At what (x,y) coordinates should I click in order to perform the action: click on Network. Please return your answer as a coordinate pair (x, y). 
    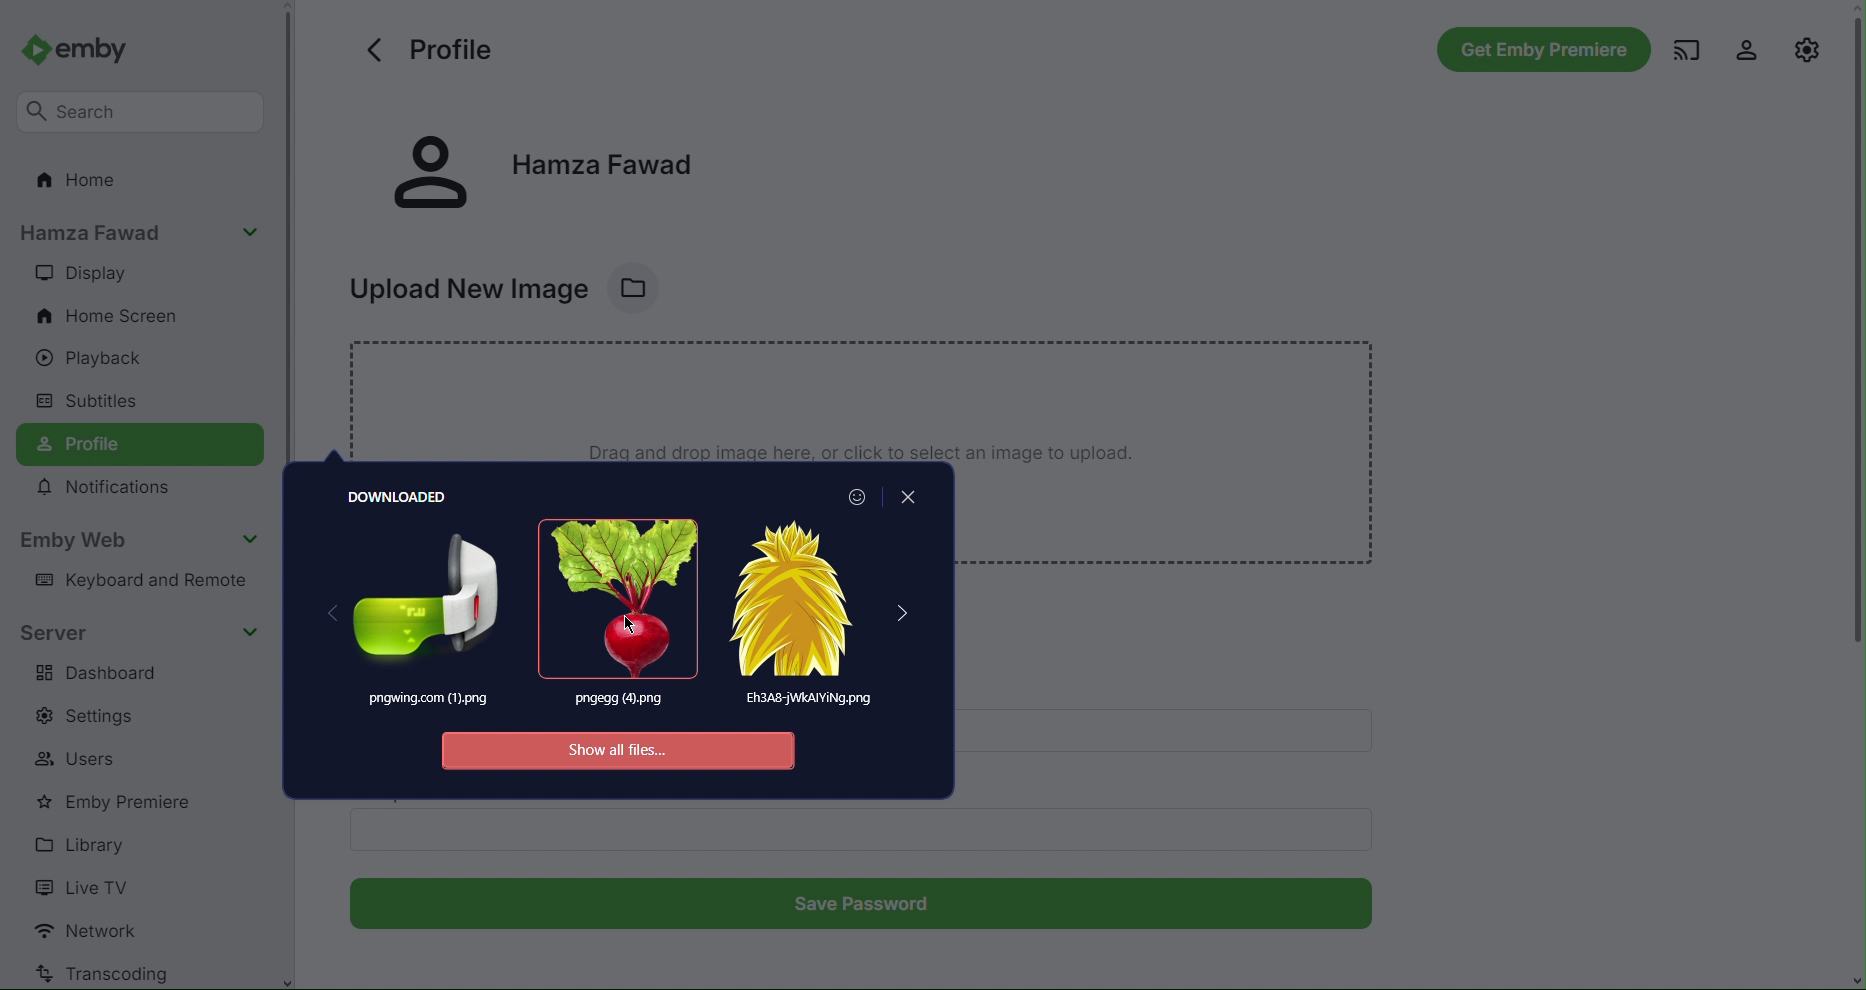
    Looking at the image, I should click on (95, 932).